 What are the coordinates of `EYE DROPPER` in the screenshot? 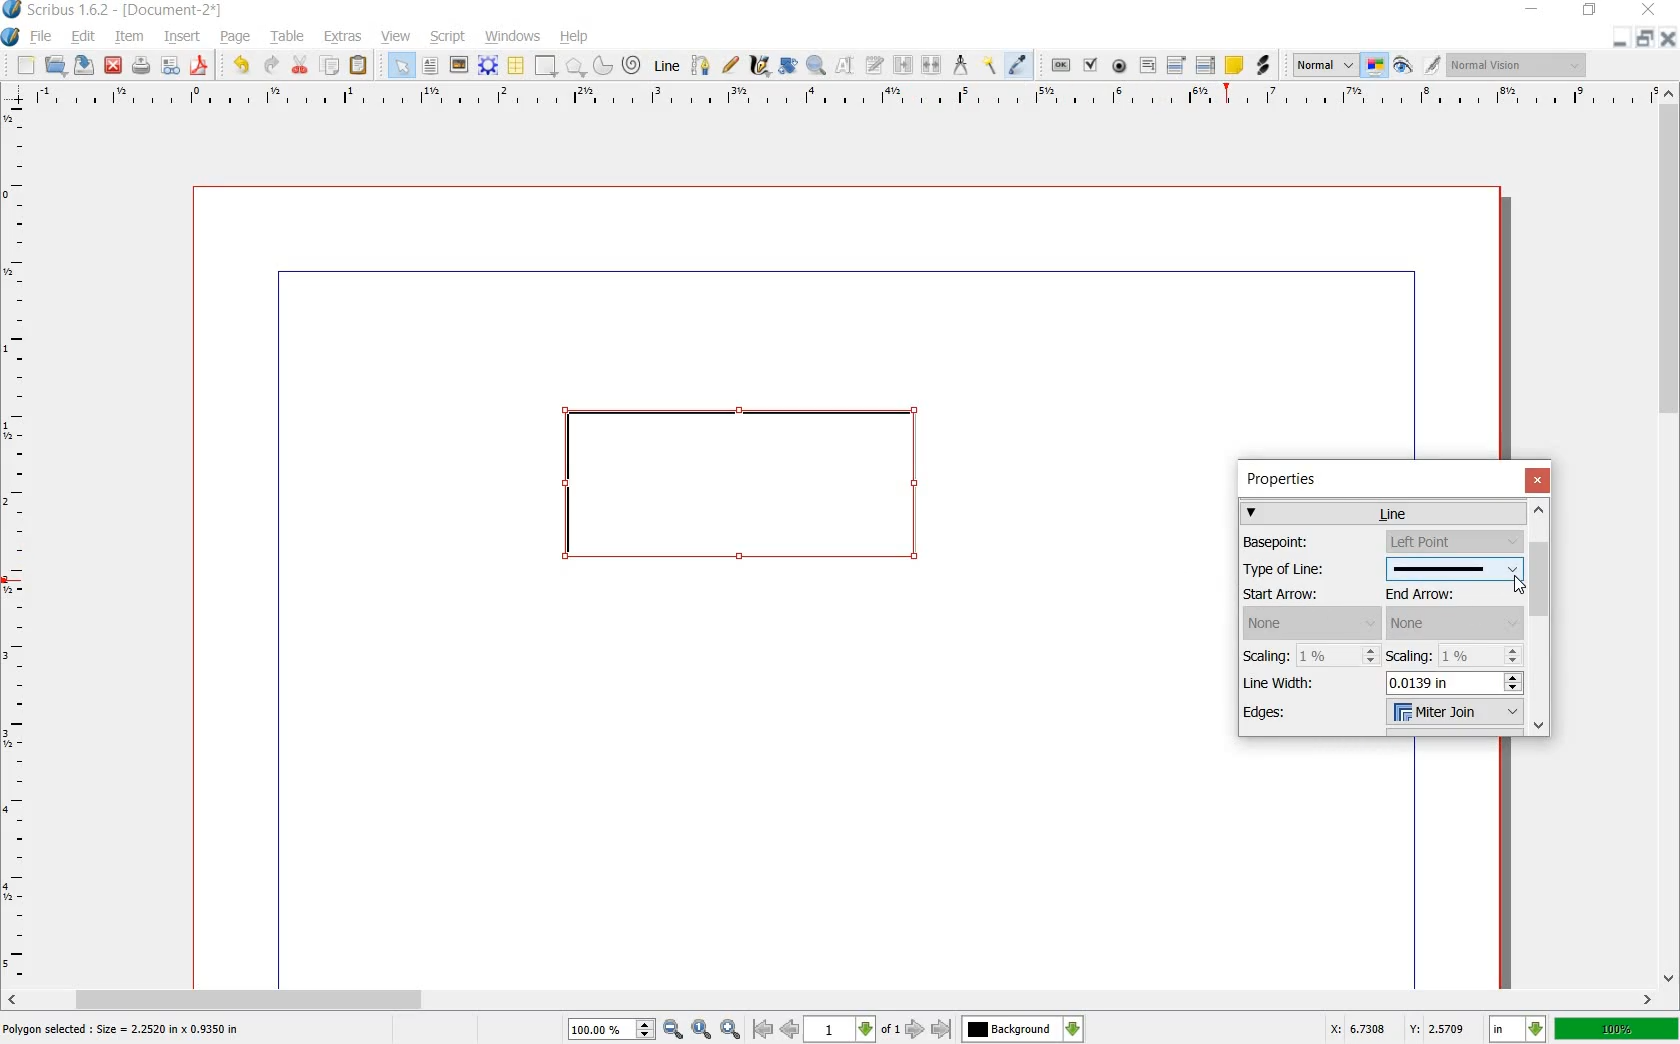 It's located at (1021, 65).